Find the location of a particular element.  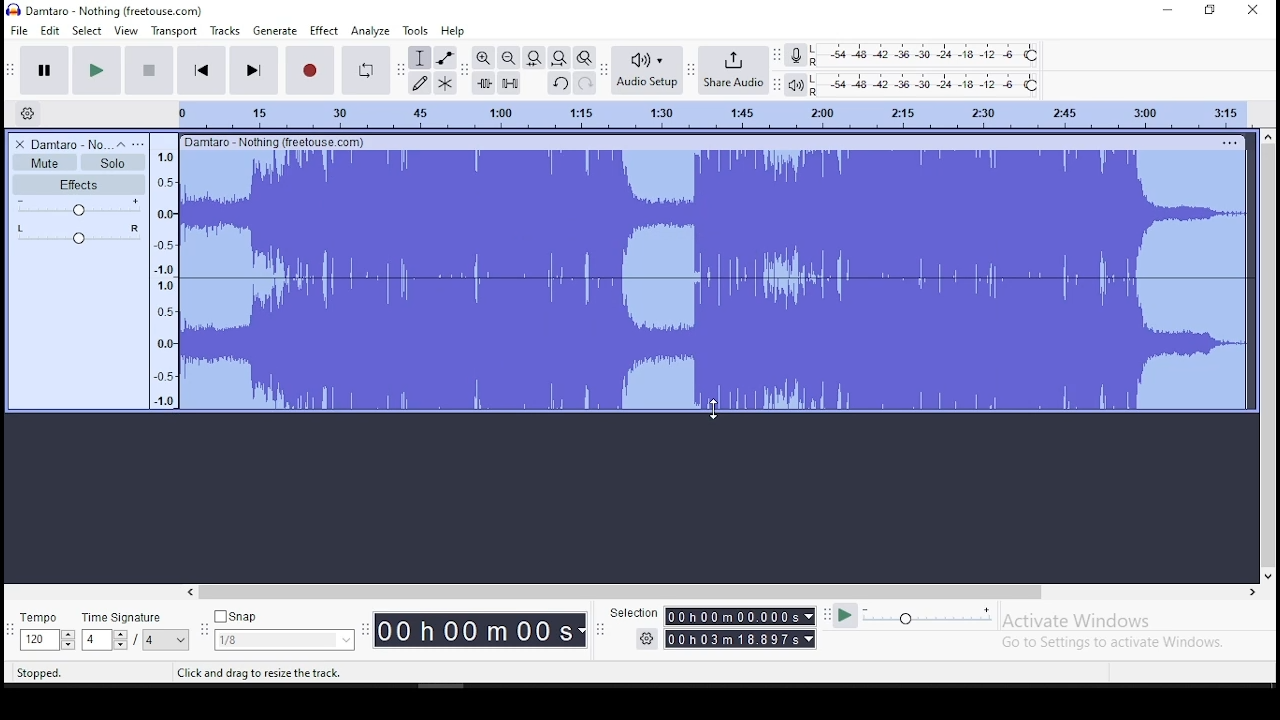

 is located at coordinates (12, 630).